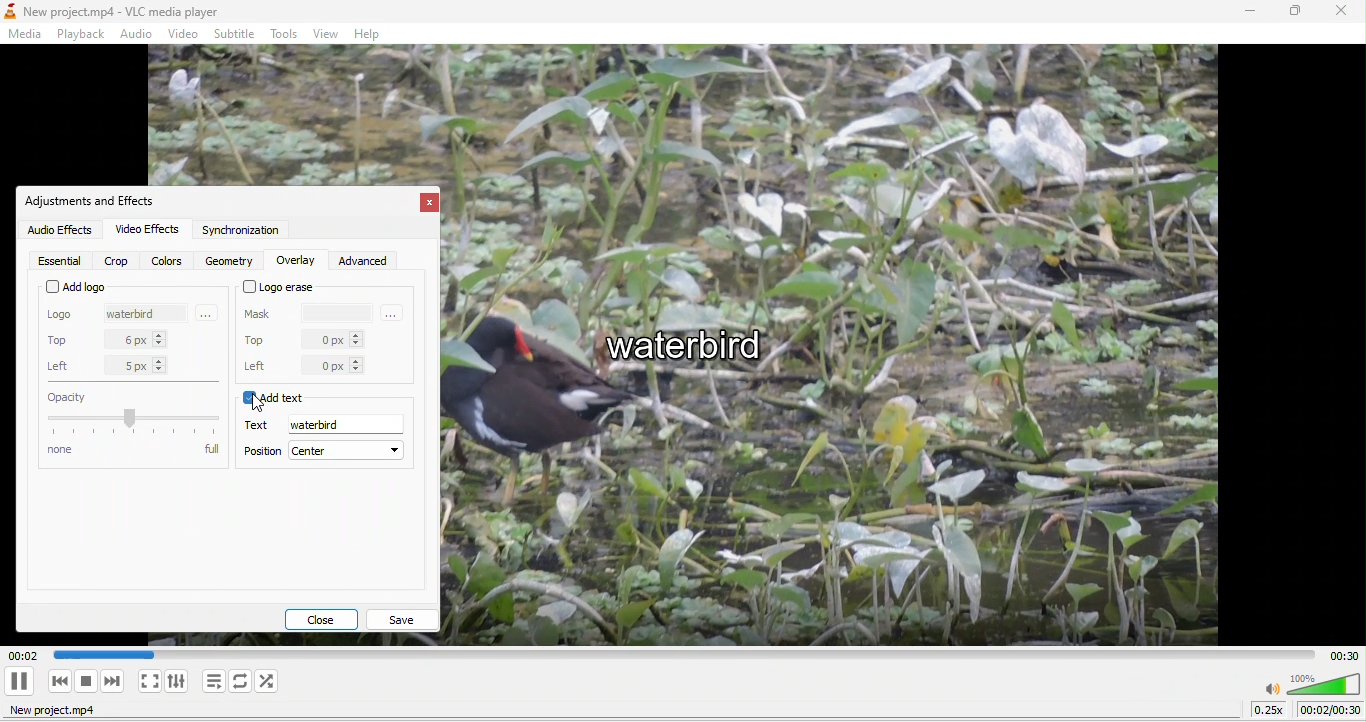  Describe the element at coordinates (373, 33) in the screenshot. I see `help` at that location.